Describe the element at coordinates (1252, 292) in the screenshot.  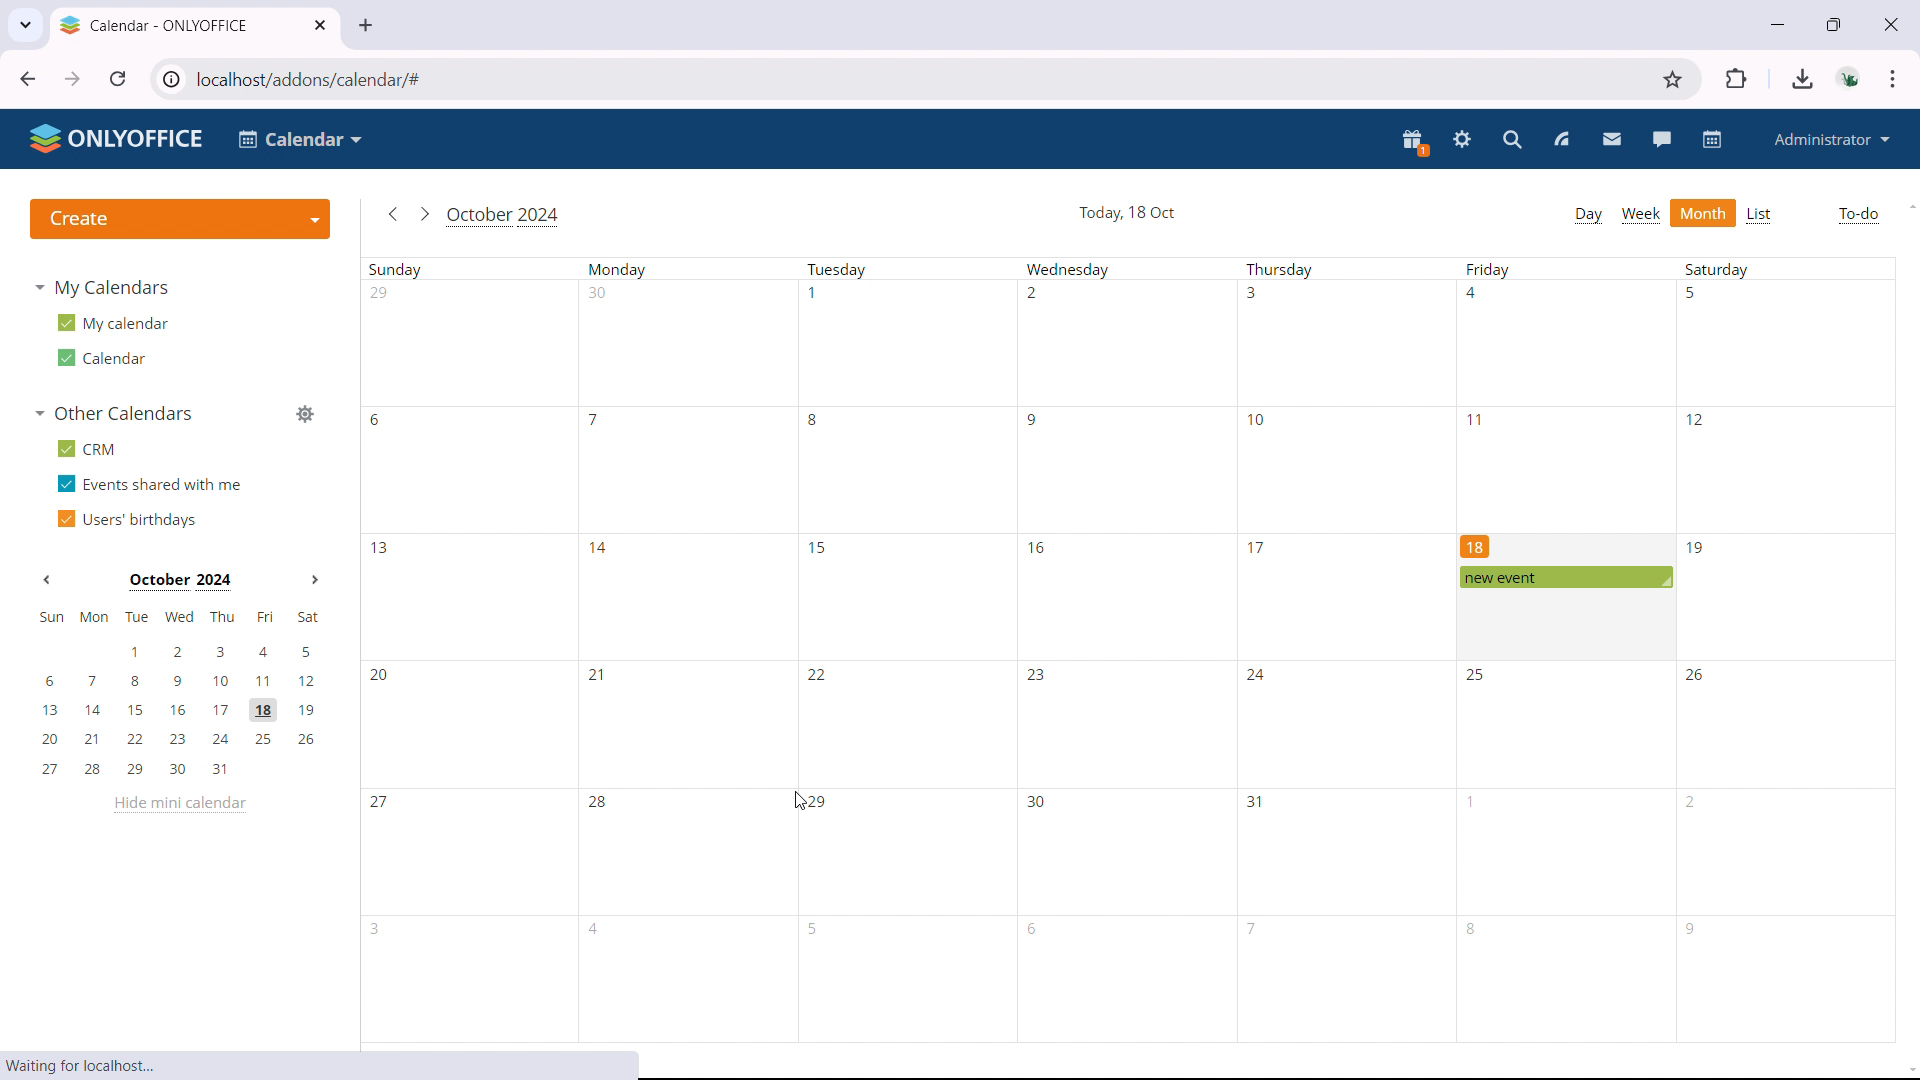
I see `3` at that location.